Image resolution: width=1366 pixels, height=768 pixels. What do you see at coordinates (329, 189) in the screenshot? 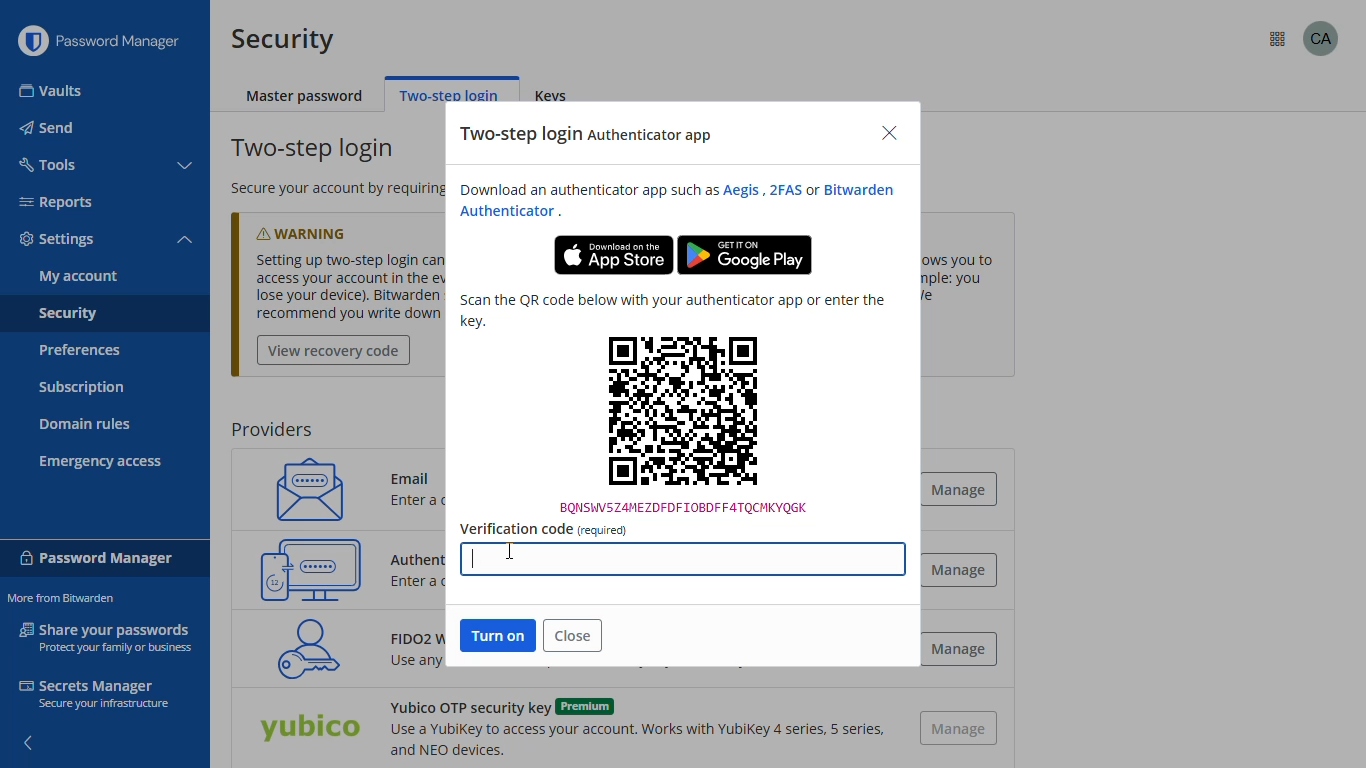
I see `secure your account by requiring an additional step when logging in` at bounding box center [329, 189].